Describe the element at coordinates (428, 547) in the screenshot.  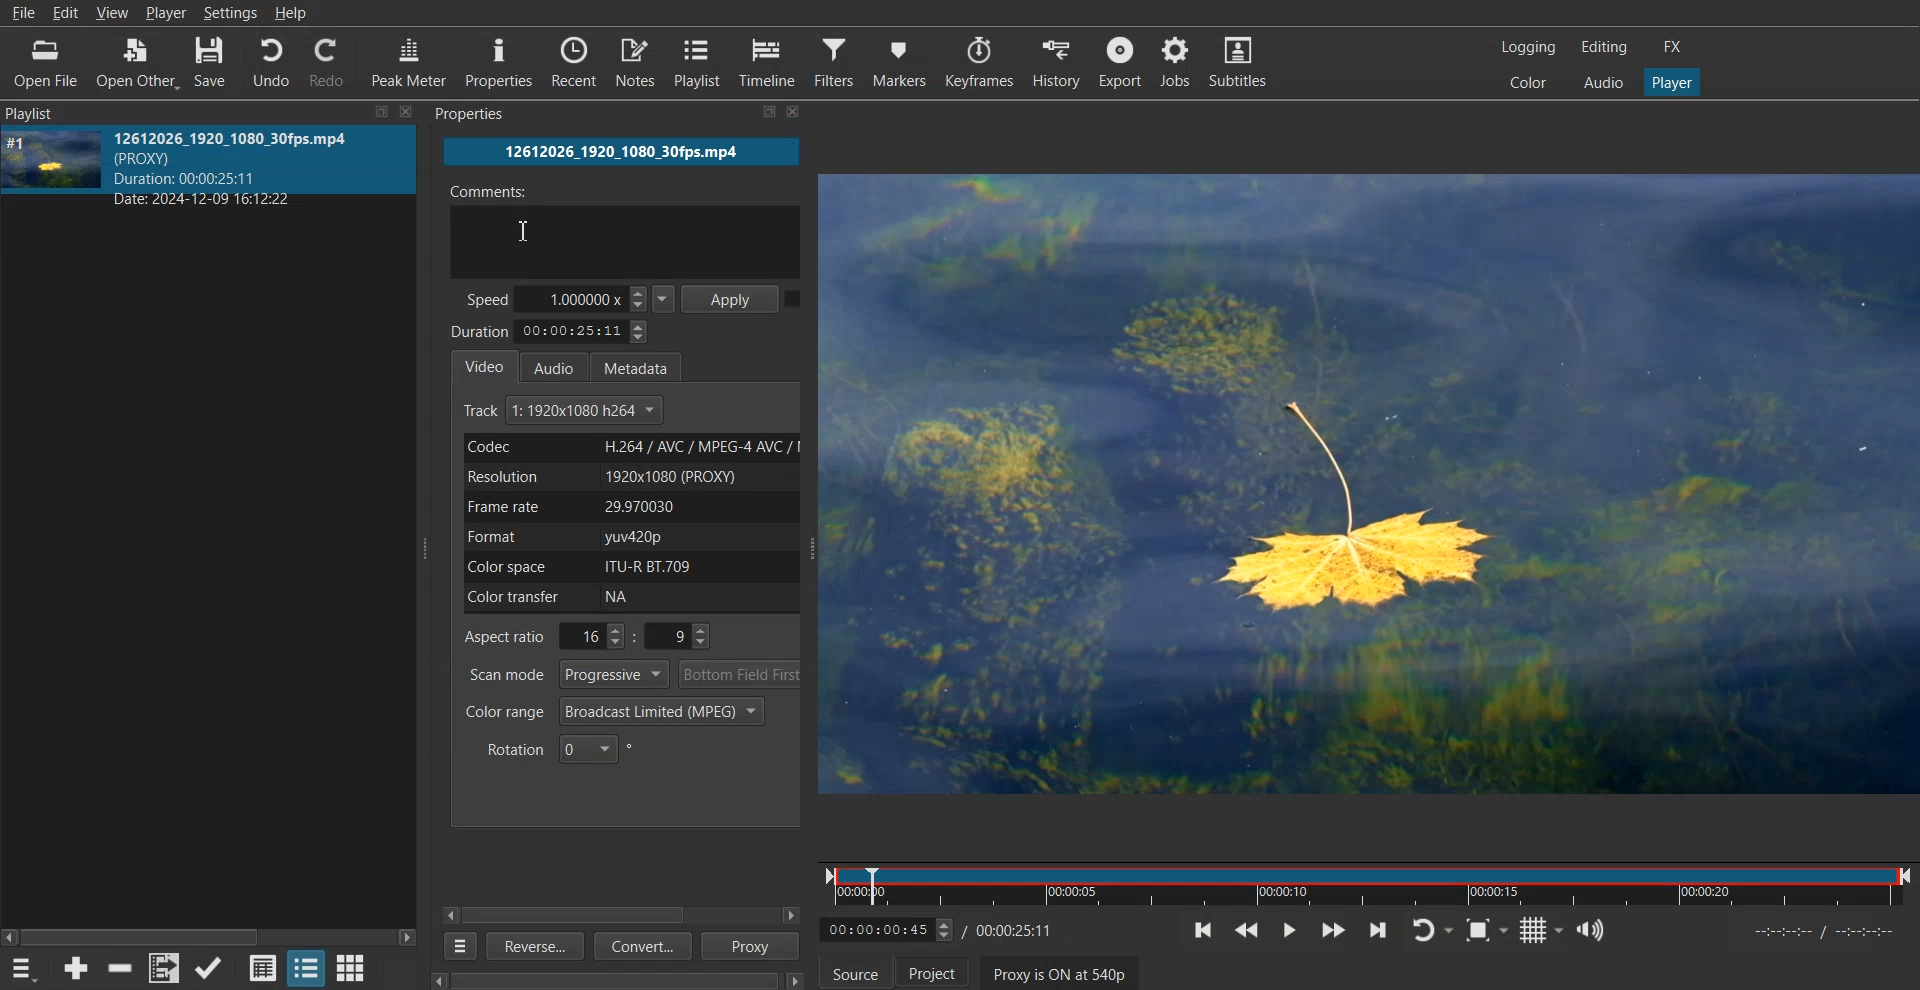
I see `Drag handle` at that location.